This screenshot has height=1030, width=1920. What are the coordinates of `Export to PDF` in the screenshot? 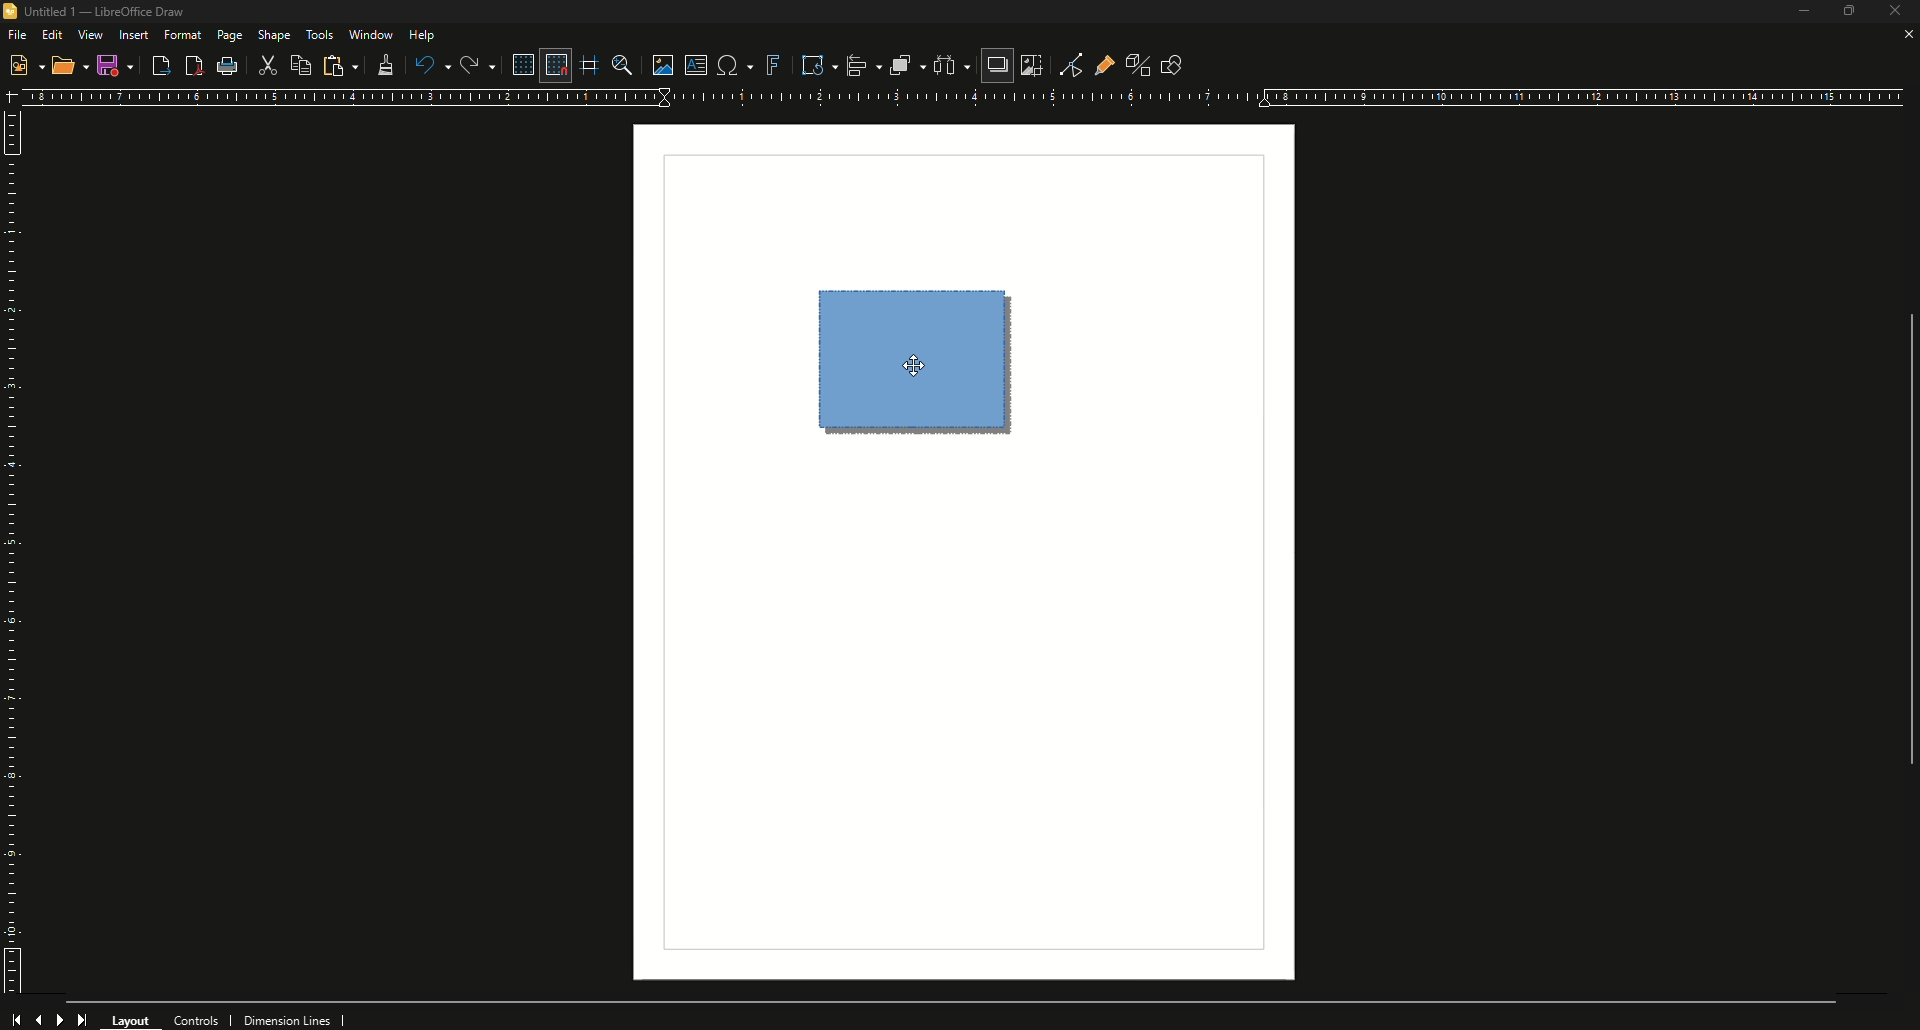 It's located at (191, 66).